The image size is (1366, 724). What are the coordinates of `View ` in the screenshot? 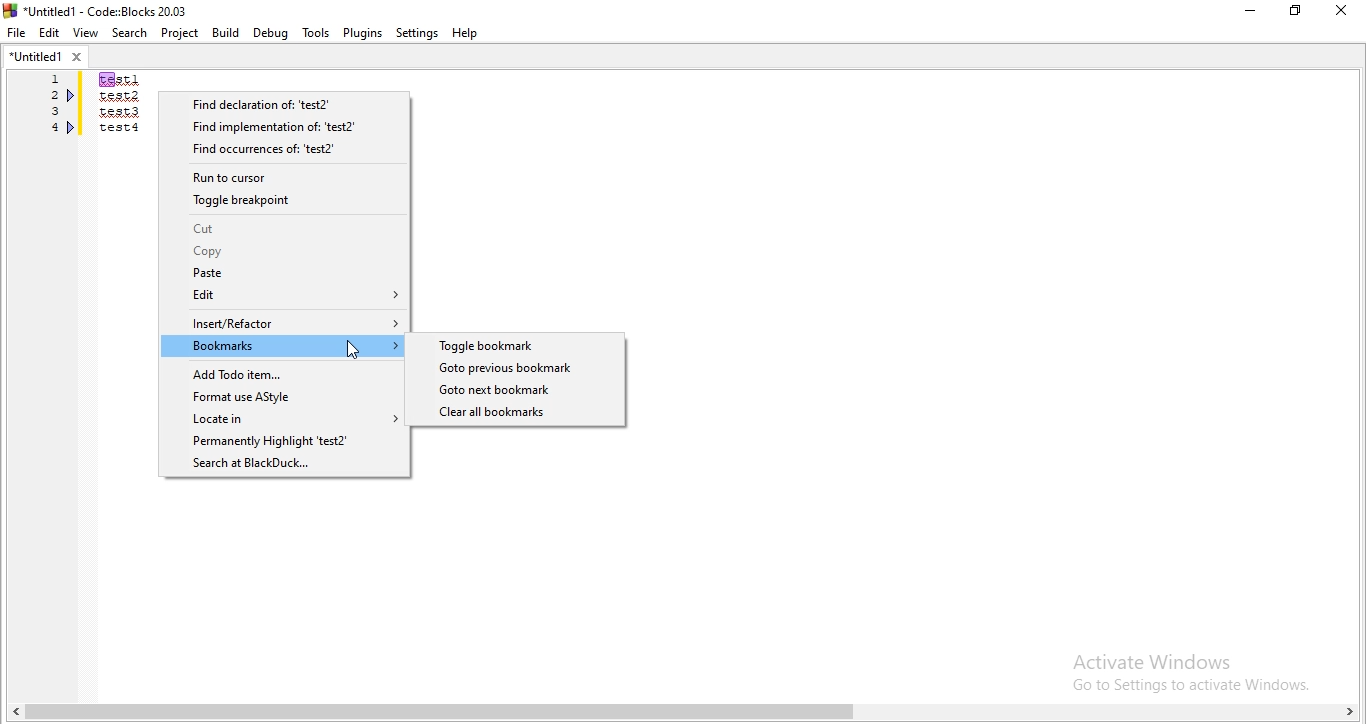 It's located at (85, 33).